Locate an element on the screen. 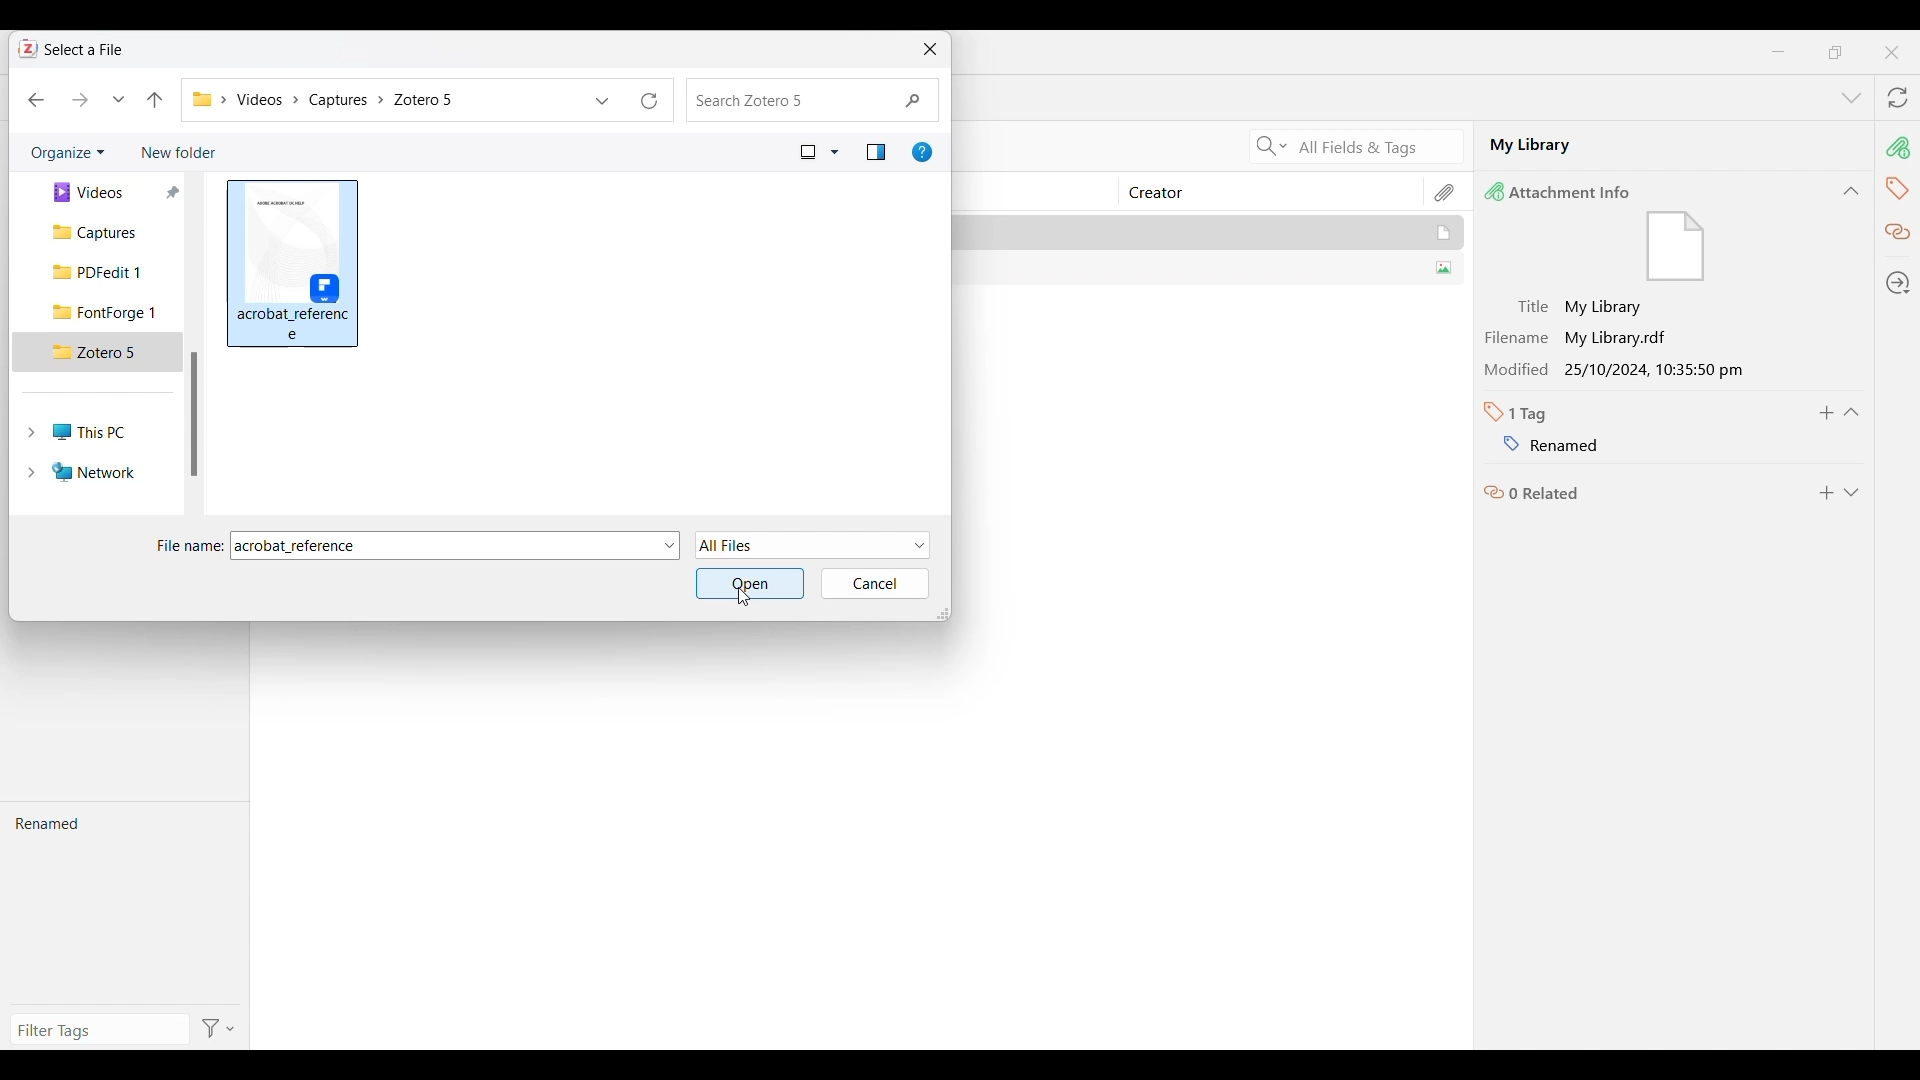  Videos folder is located at coordinates (103, 192).